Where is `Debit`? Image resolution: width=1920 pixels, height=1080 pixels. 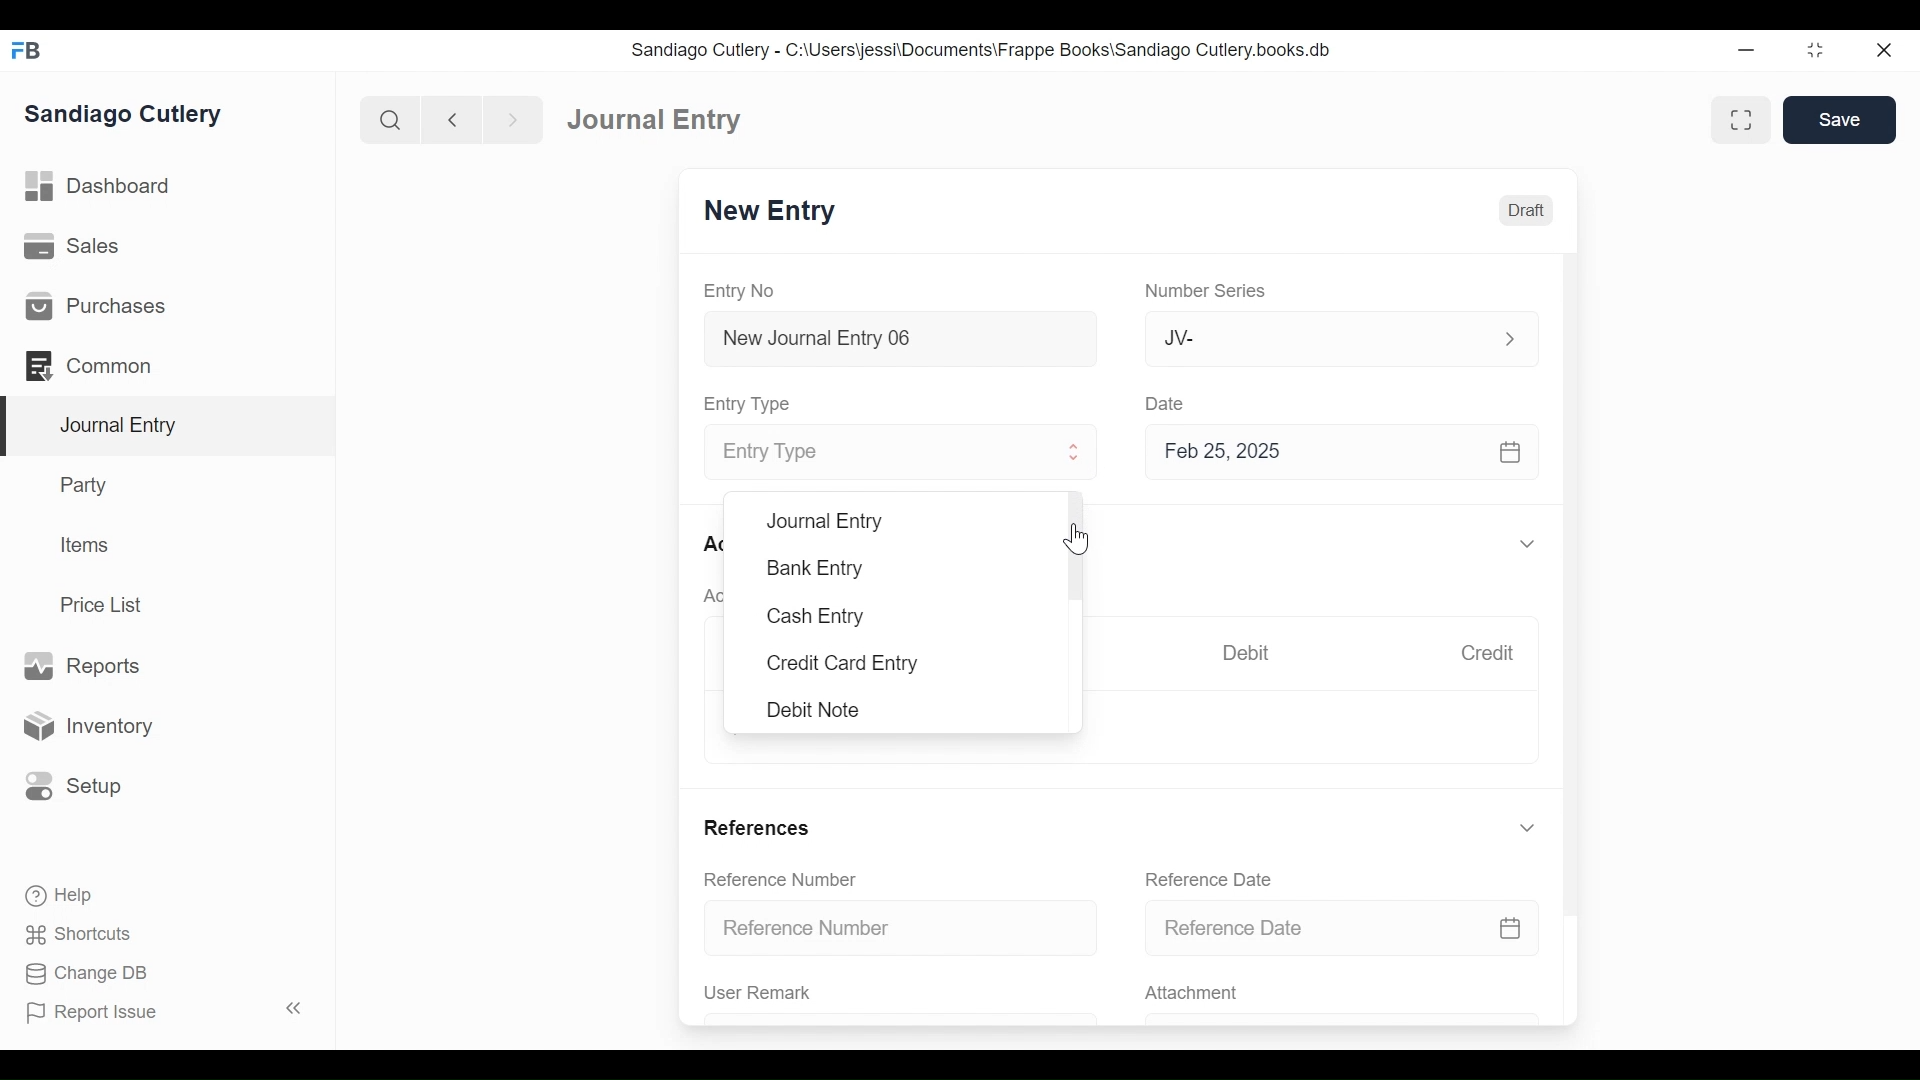
Debit is located at coordinates (1246, 653).